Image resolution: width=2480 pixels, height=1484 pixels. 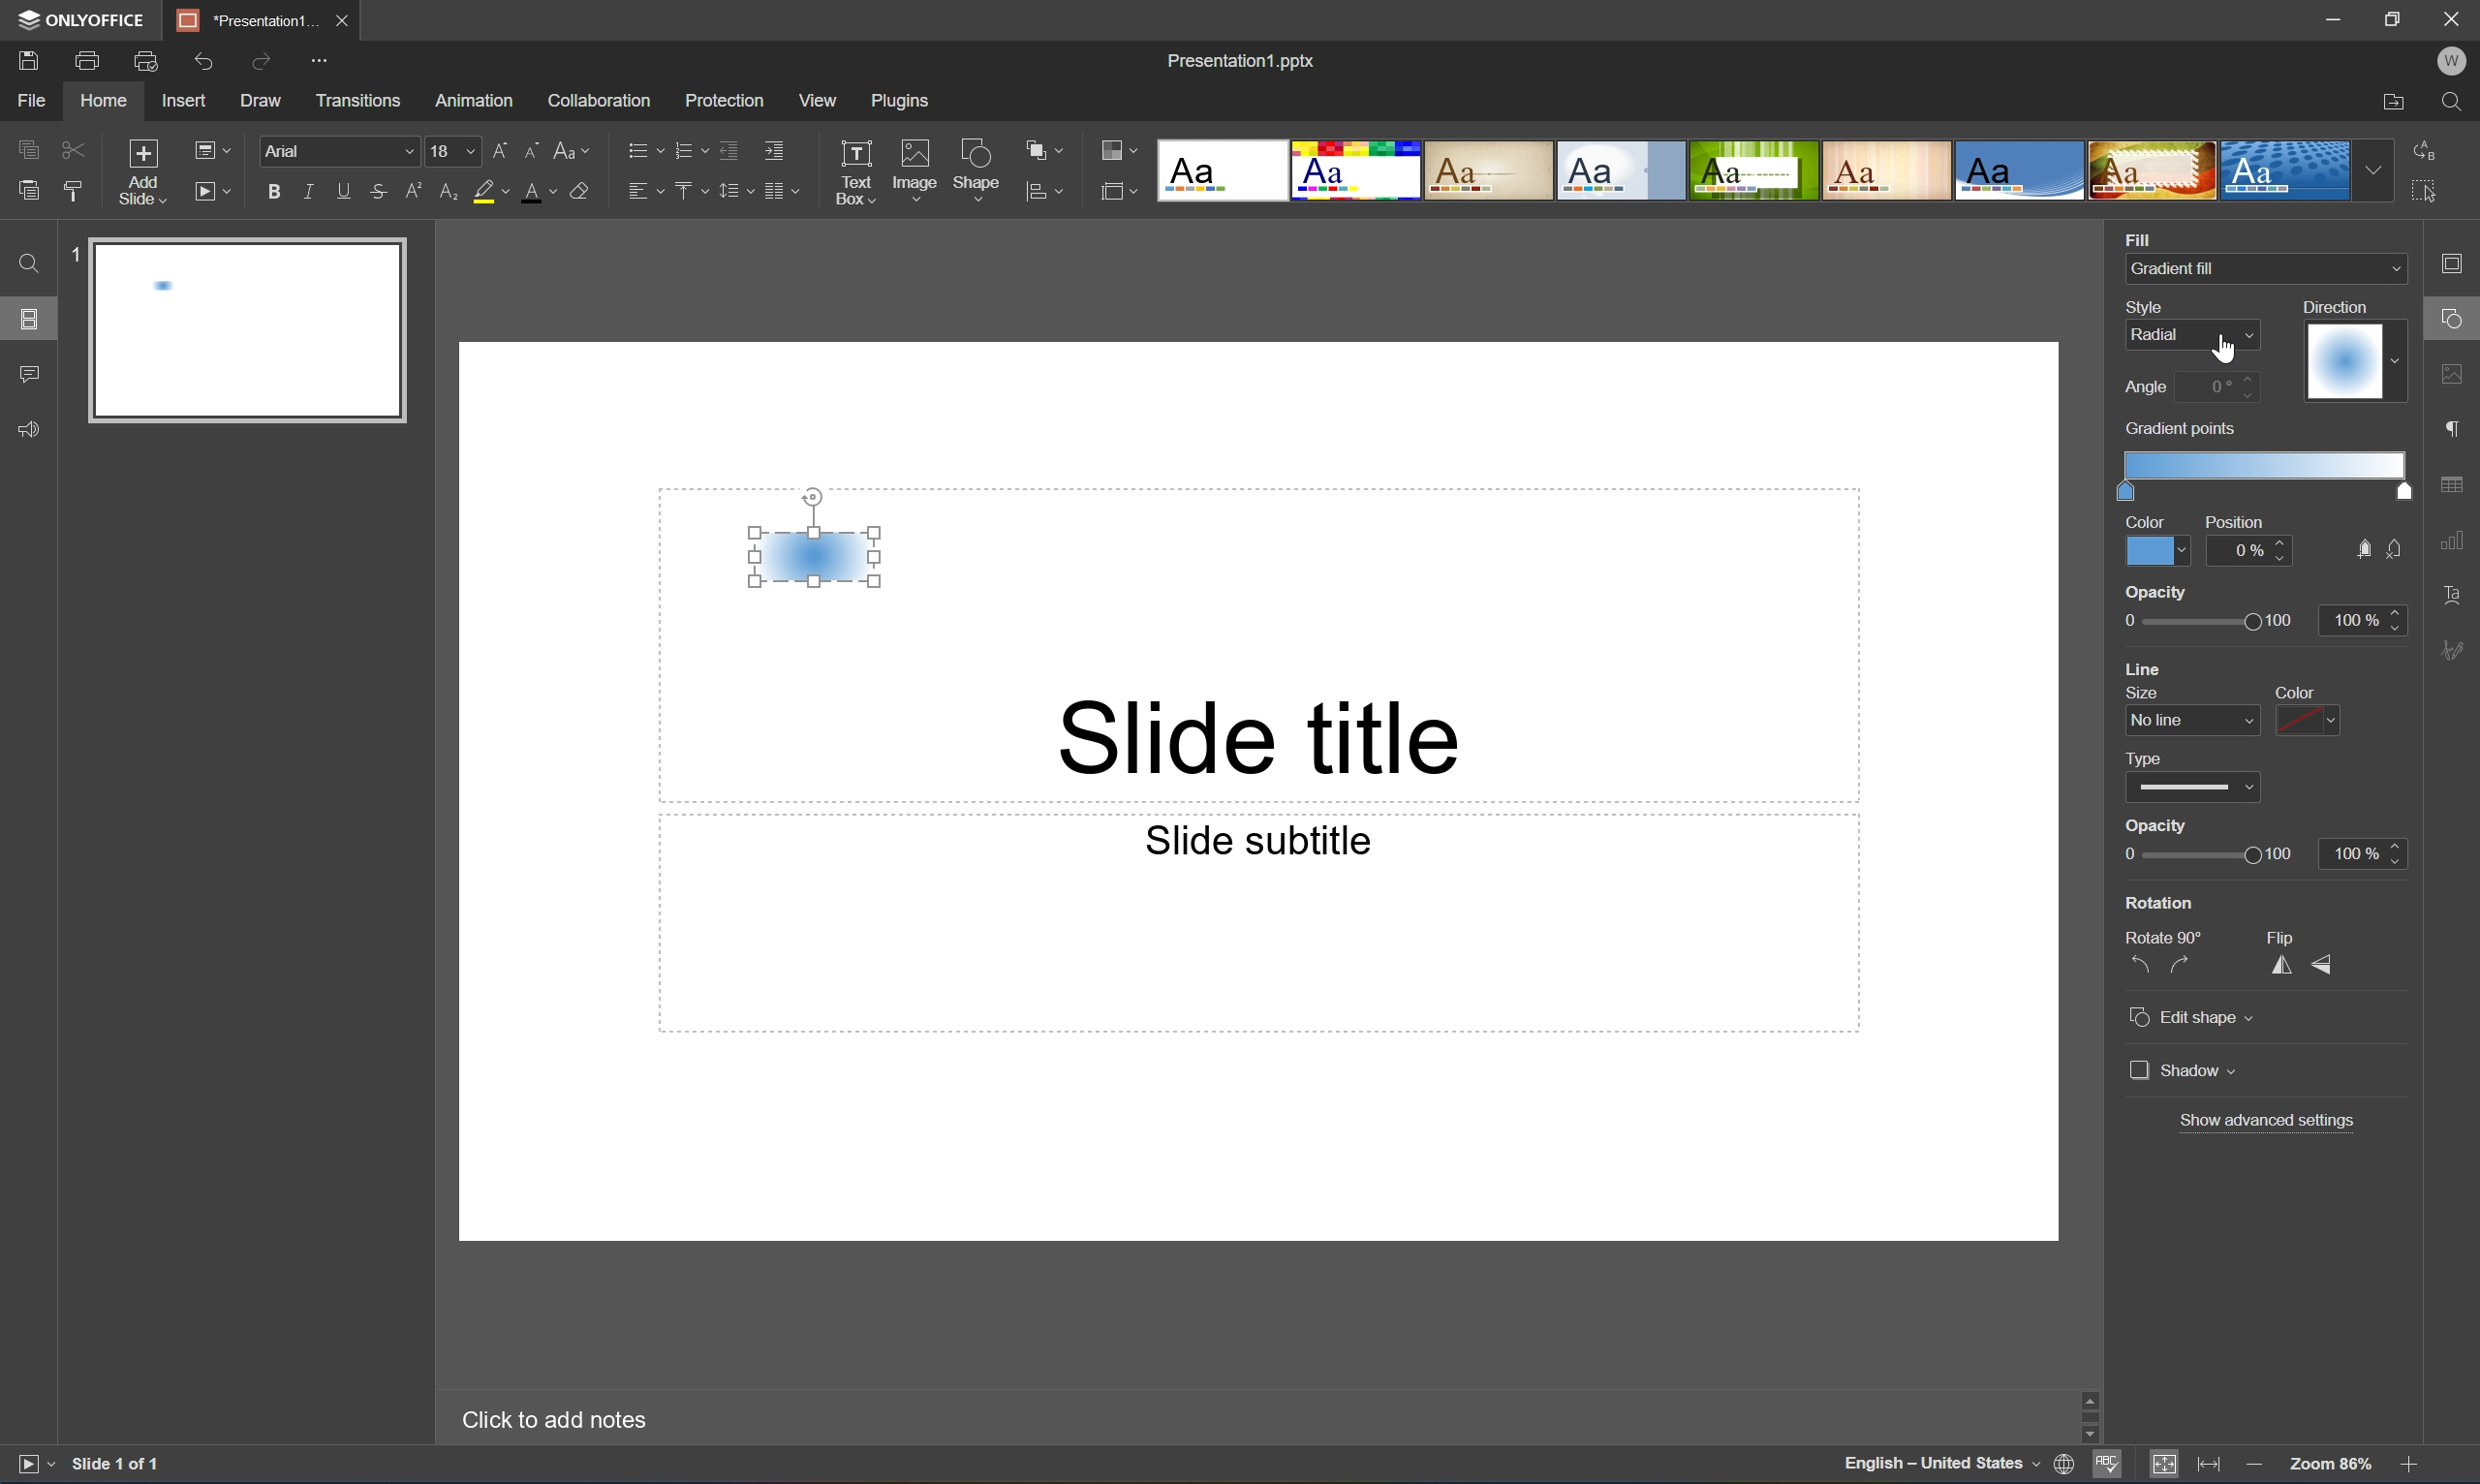 I want to click on Scroll Bar, so click(x=2404, y=1412).